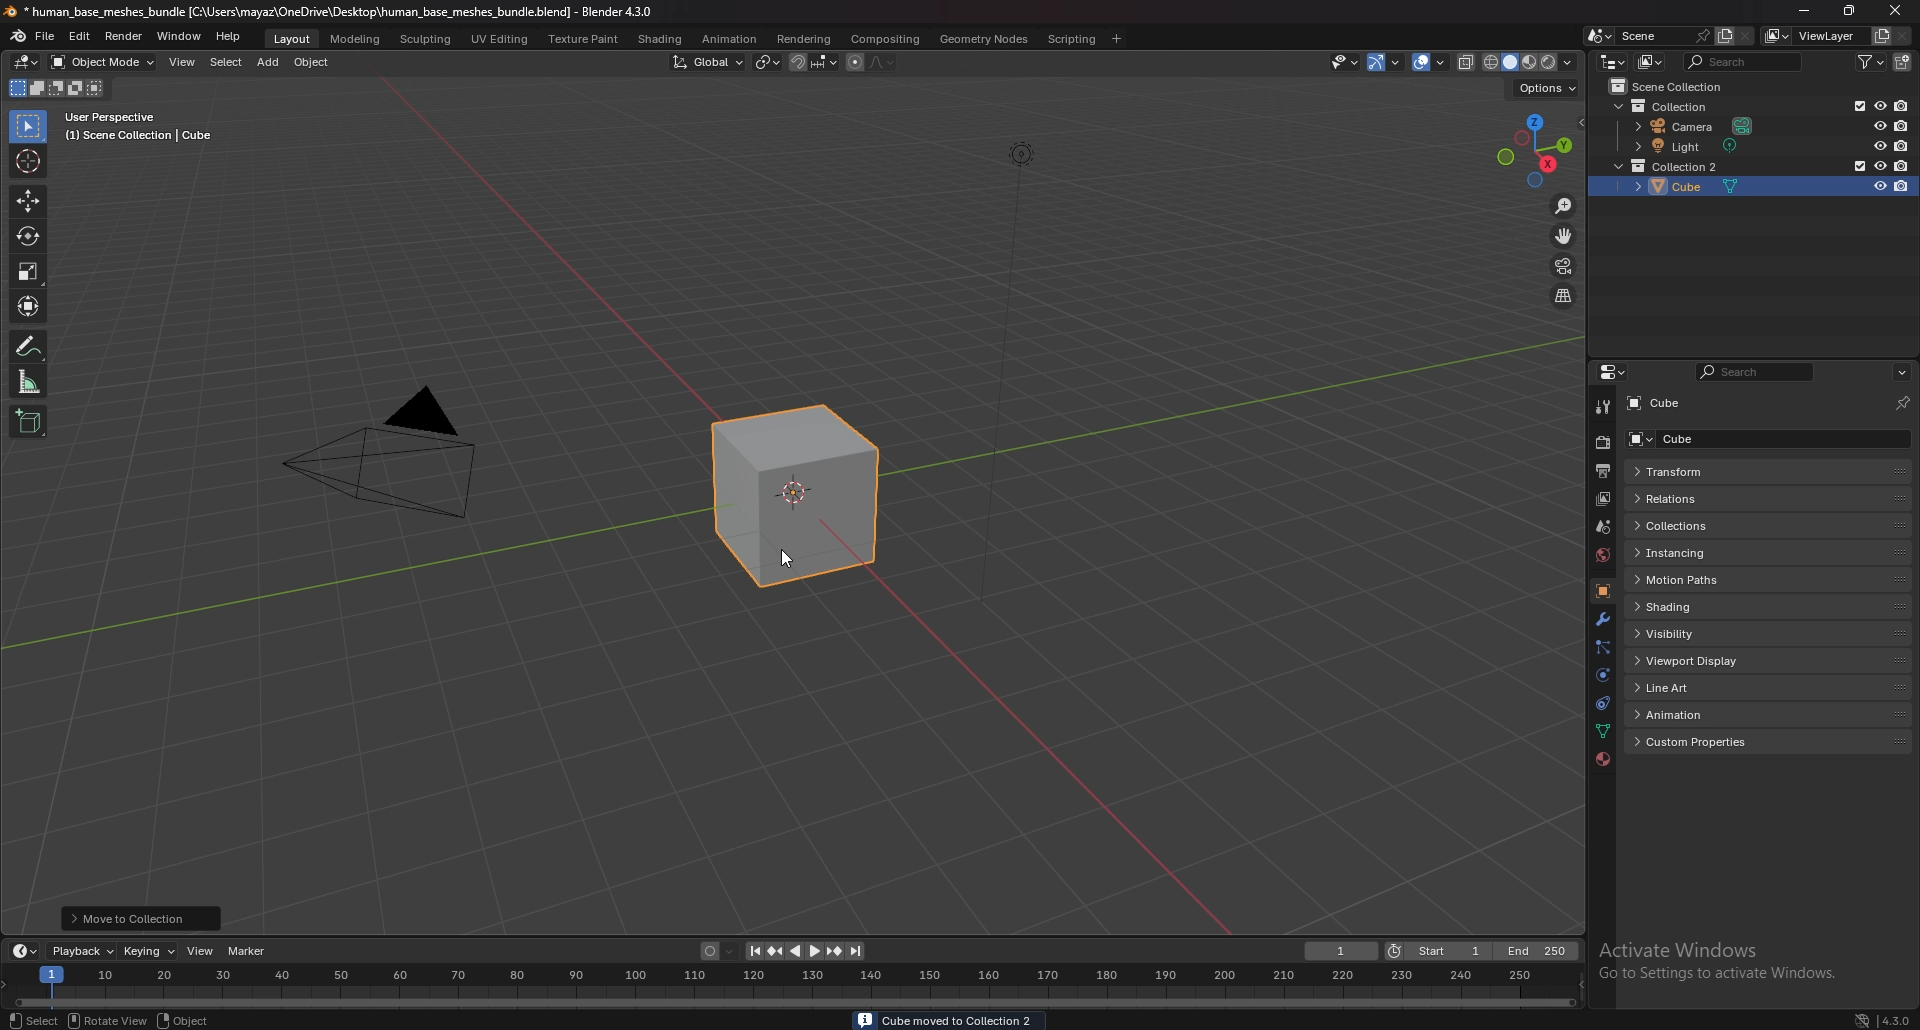 This screenshot has height=1030, width=1920. What do you see at coordinates (1602, 472) in the screenshot?
I see `output` at bounding box center [1602, 472].